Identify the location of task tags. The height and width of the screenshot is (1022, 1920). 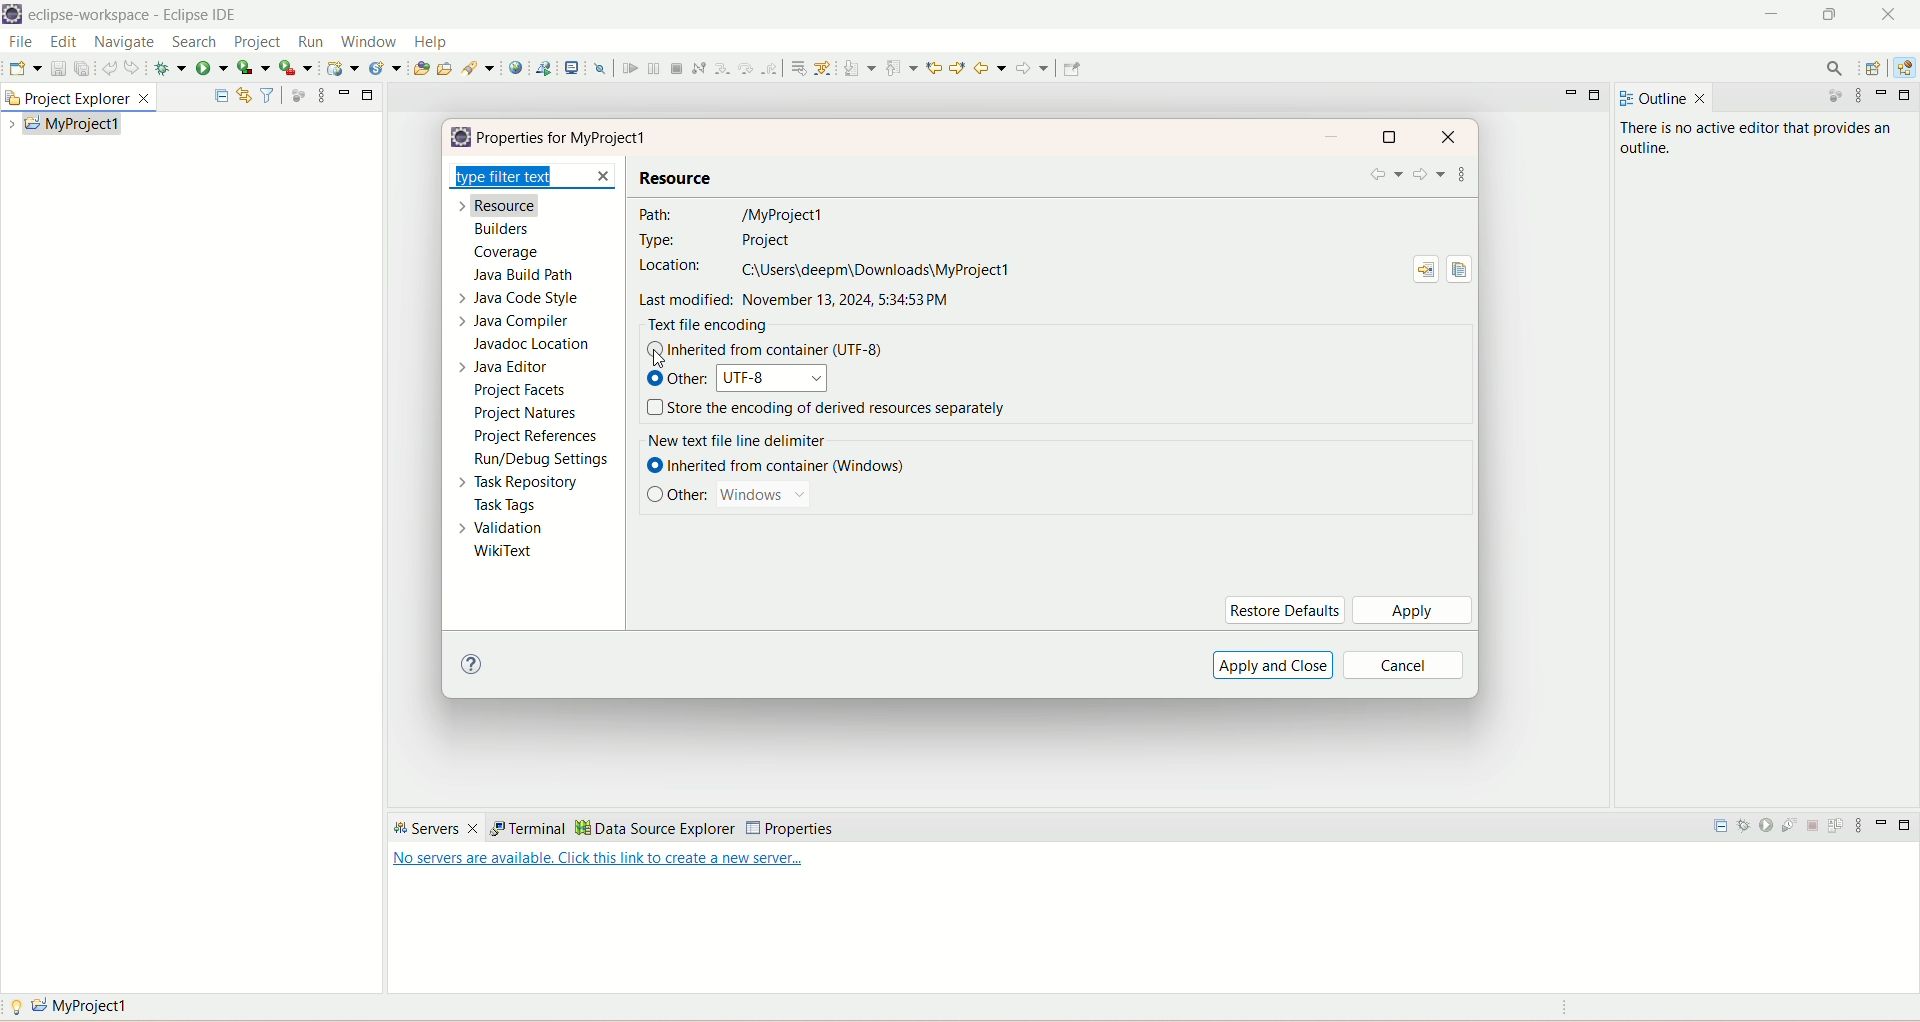
(509, 507).